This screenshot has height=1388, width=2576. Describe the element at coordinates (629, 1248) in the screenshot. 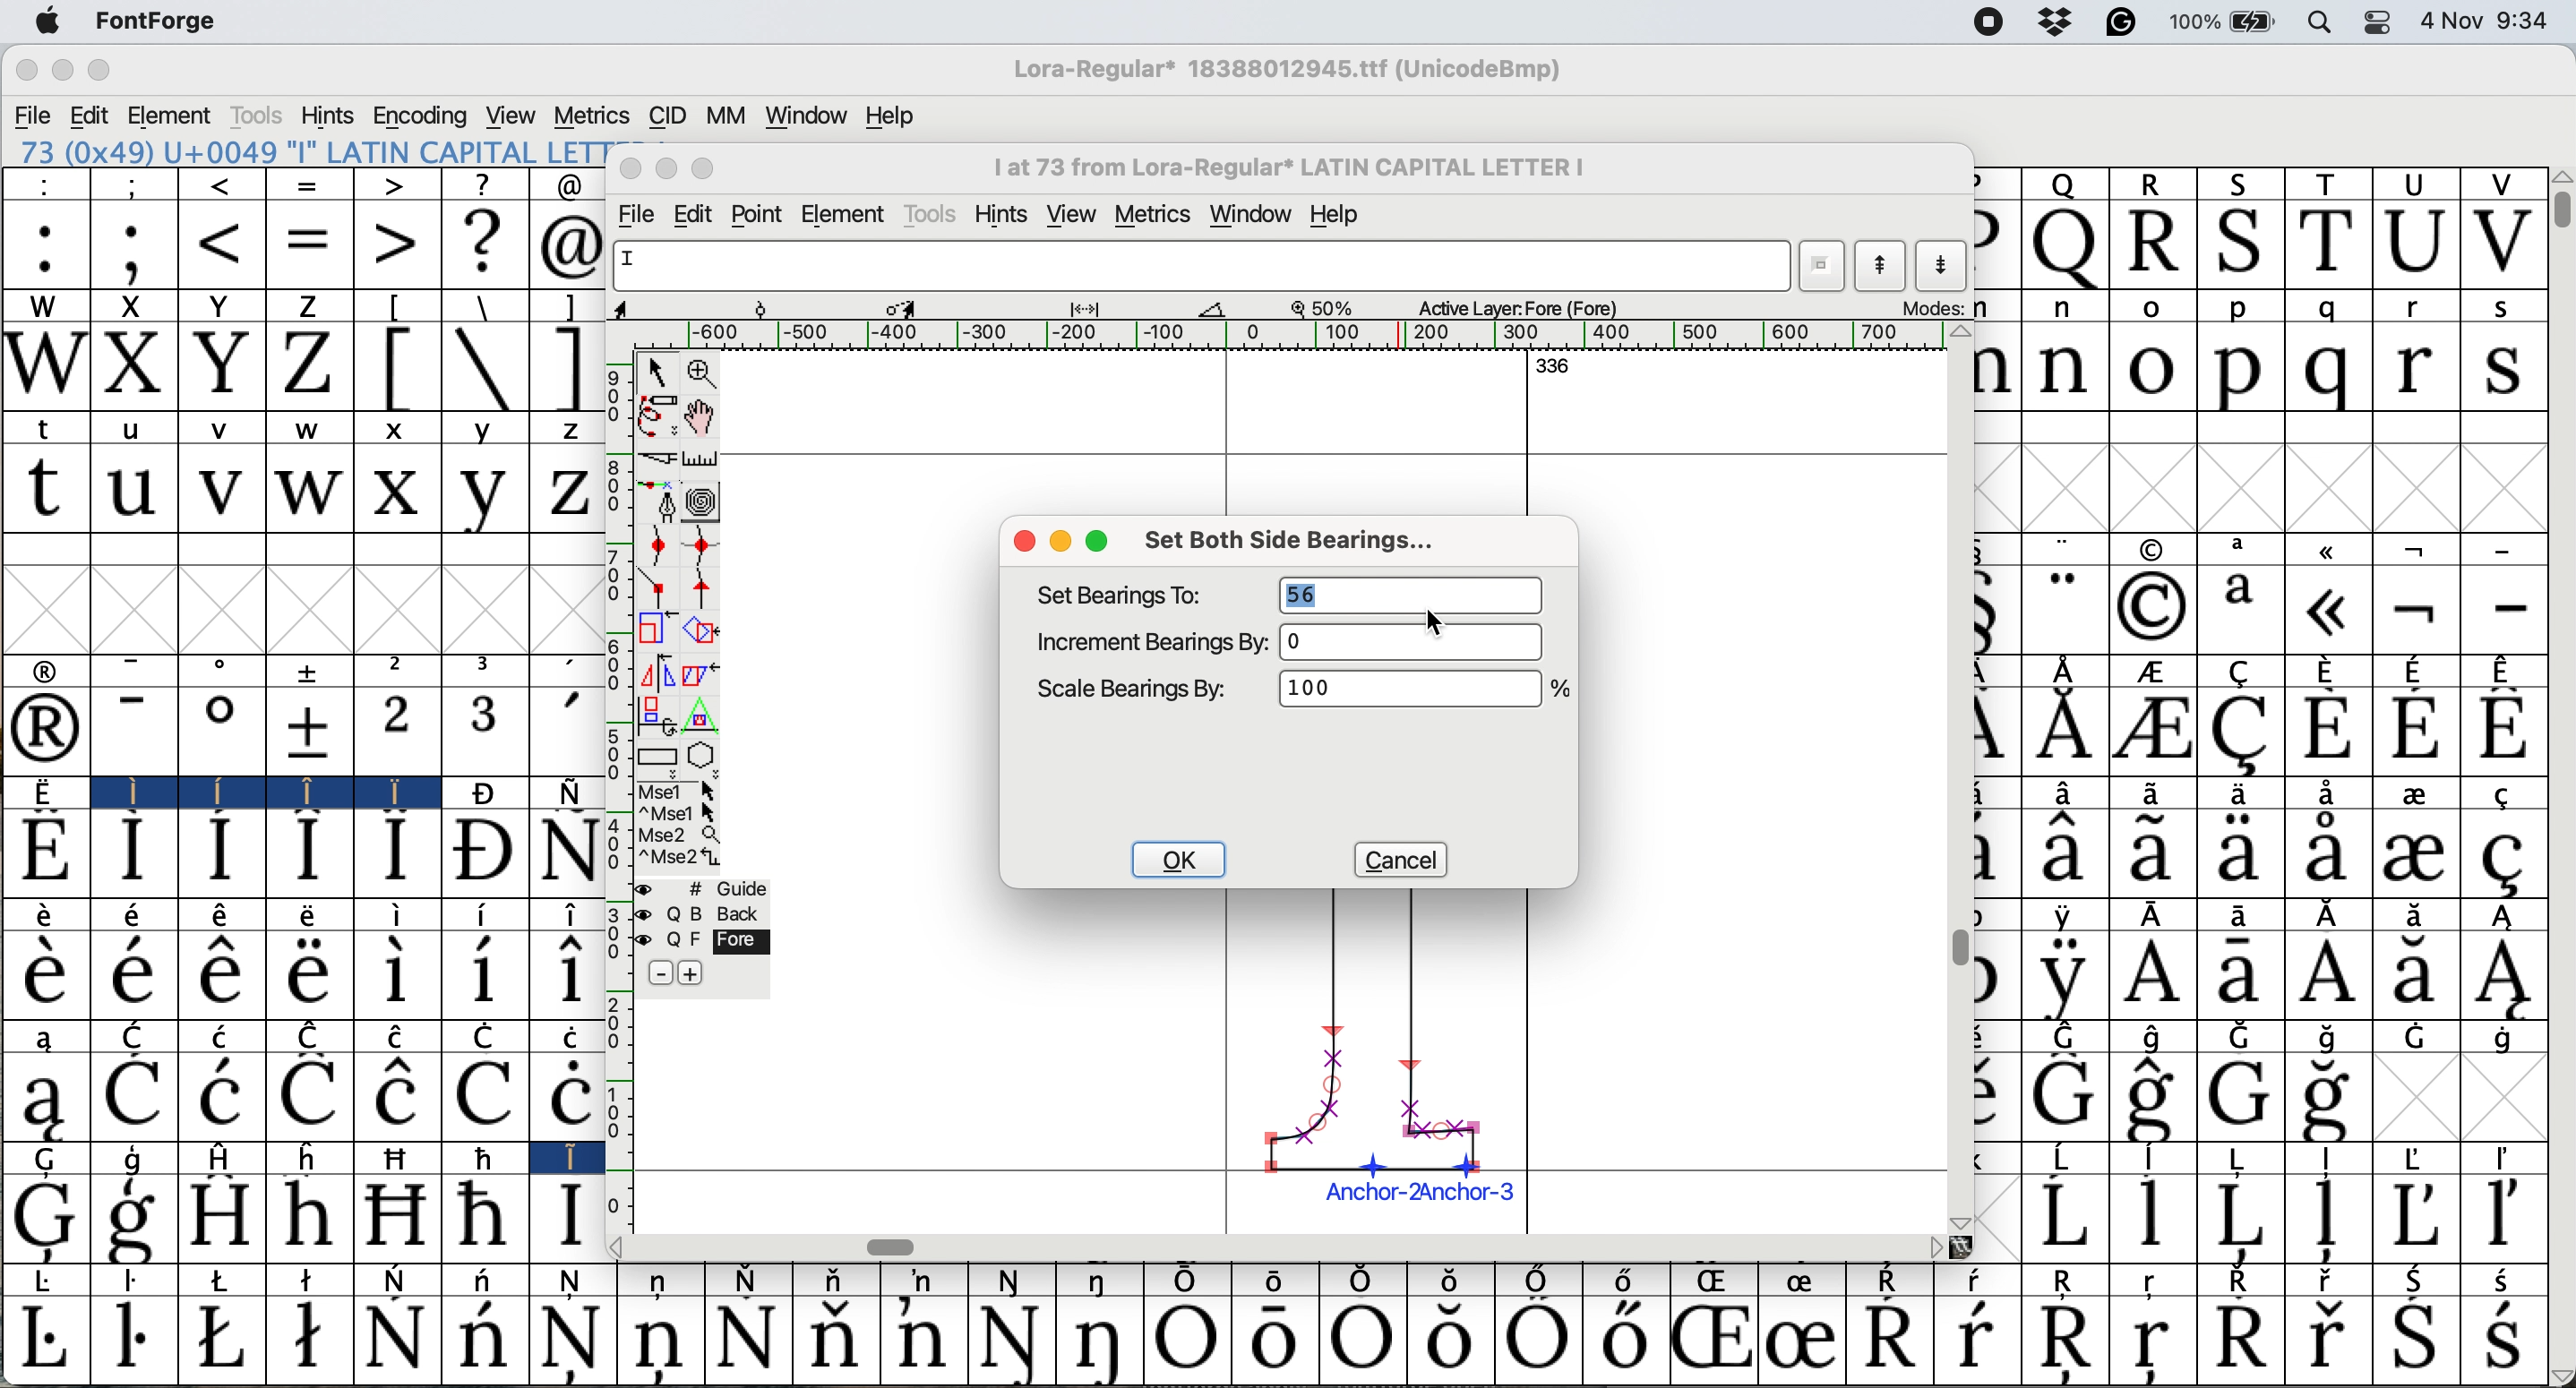

I see `` at that location.